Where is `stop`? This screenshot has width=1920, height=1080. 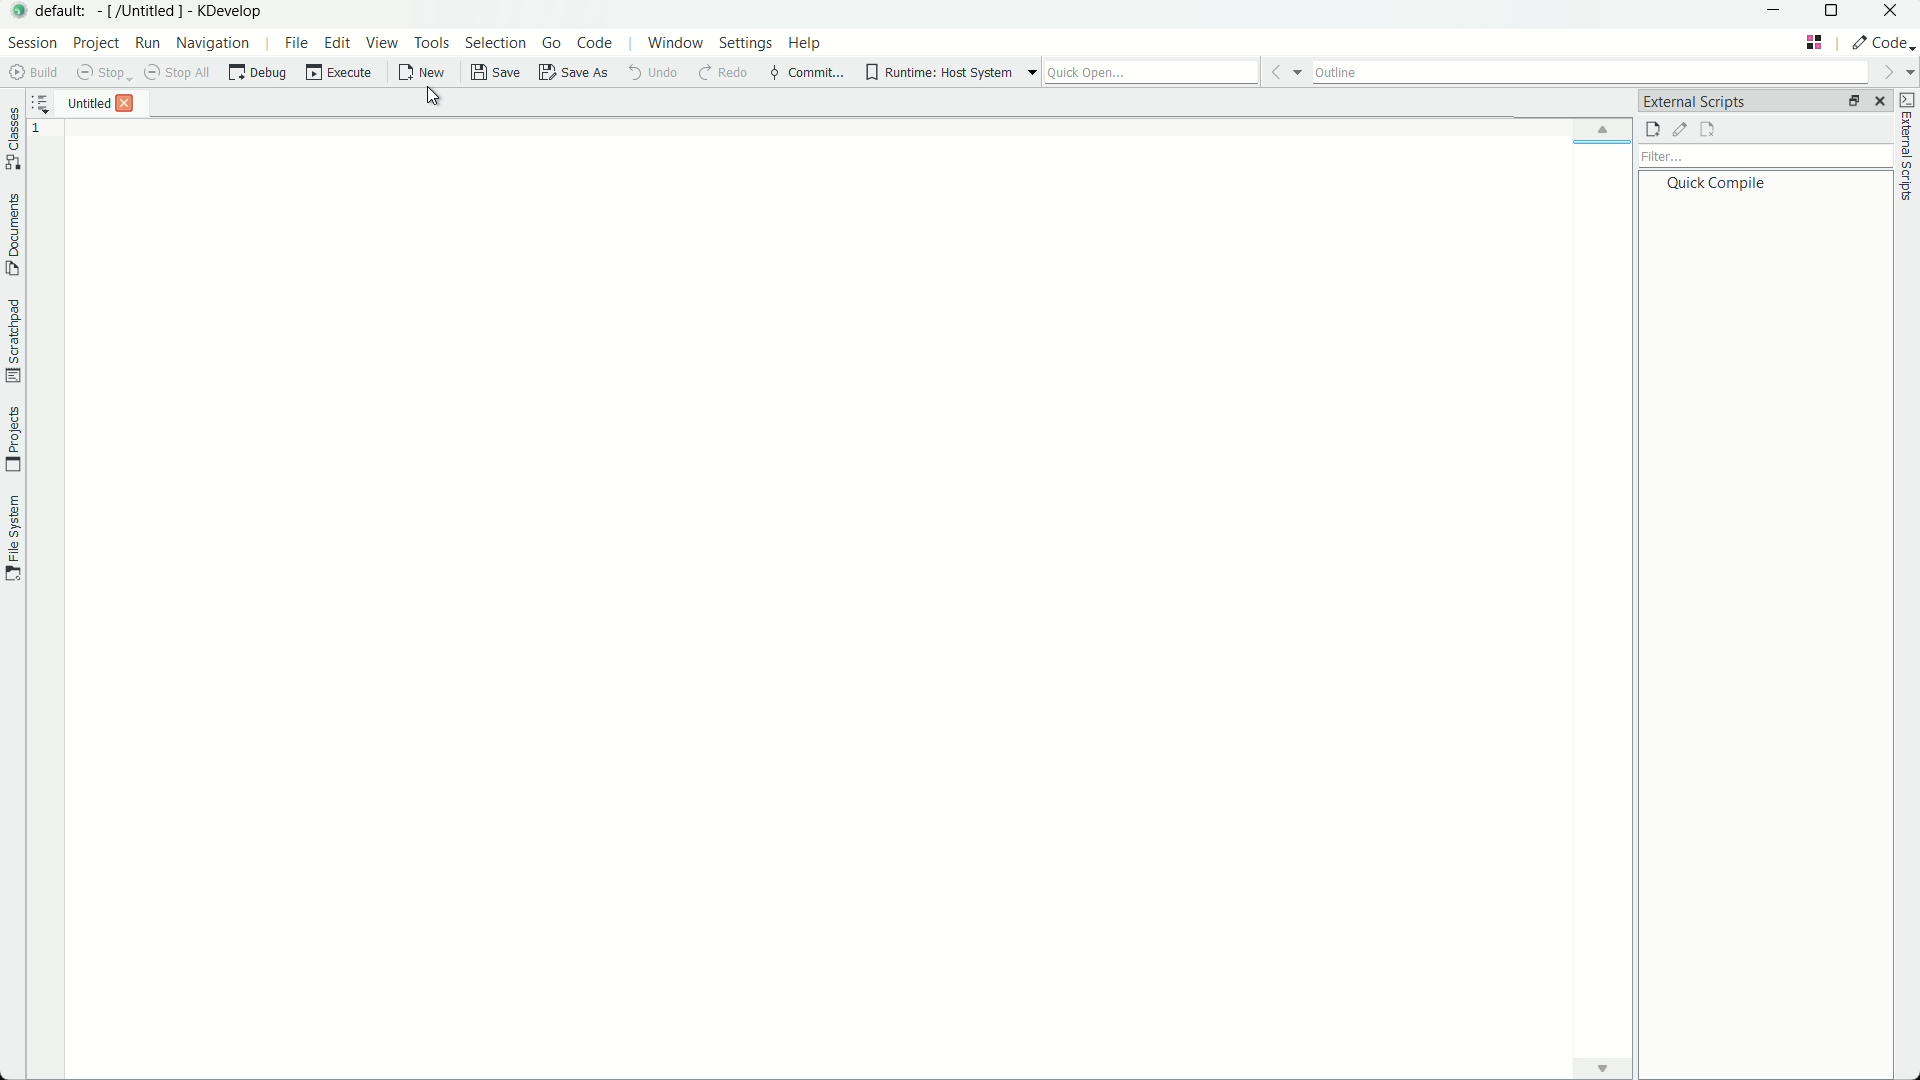
stop is located at coordinates (101, 72).